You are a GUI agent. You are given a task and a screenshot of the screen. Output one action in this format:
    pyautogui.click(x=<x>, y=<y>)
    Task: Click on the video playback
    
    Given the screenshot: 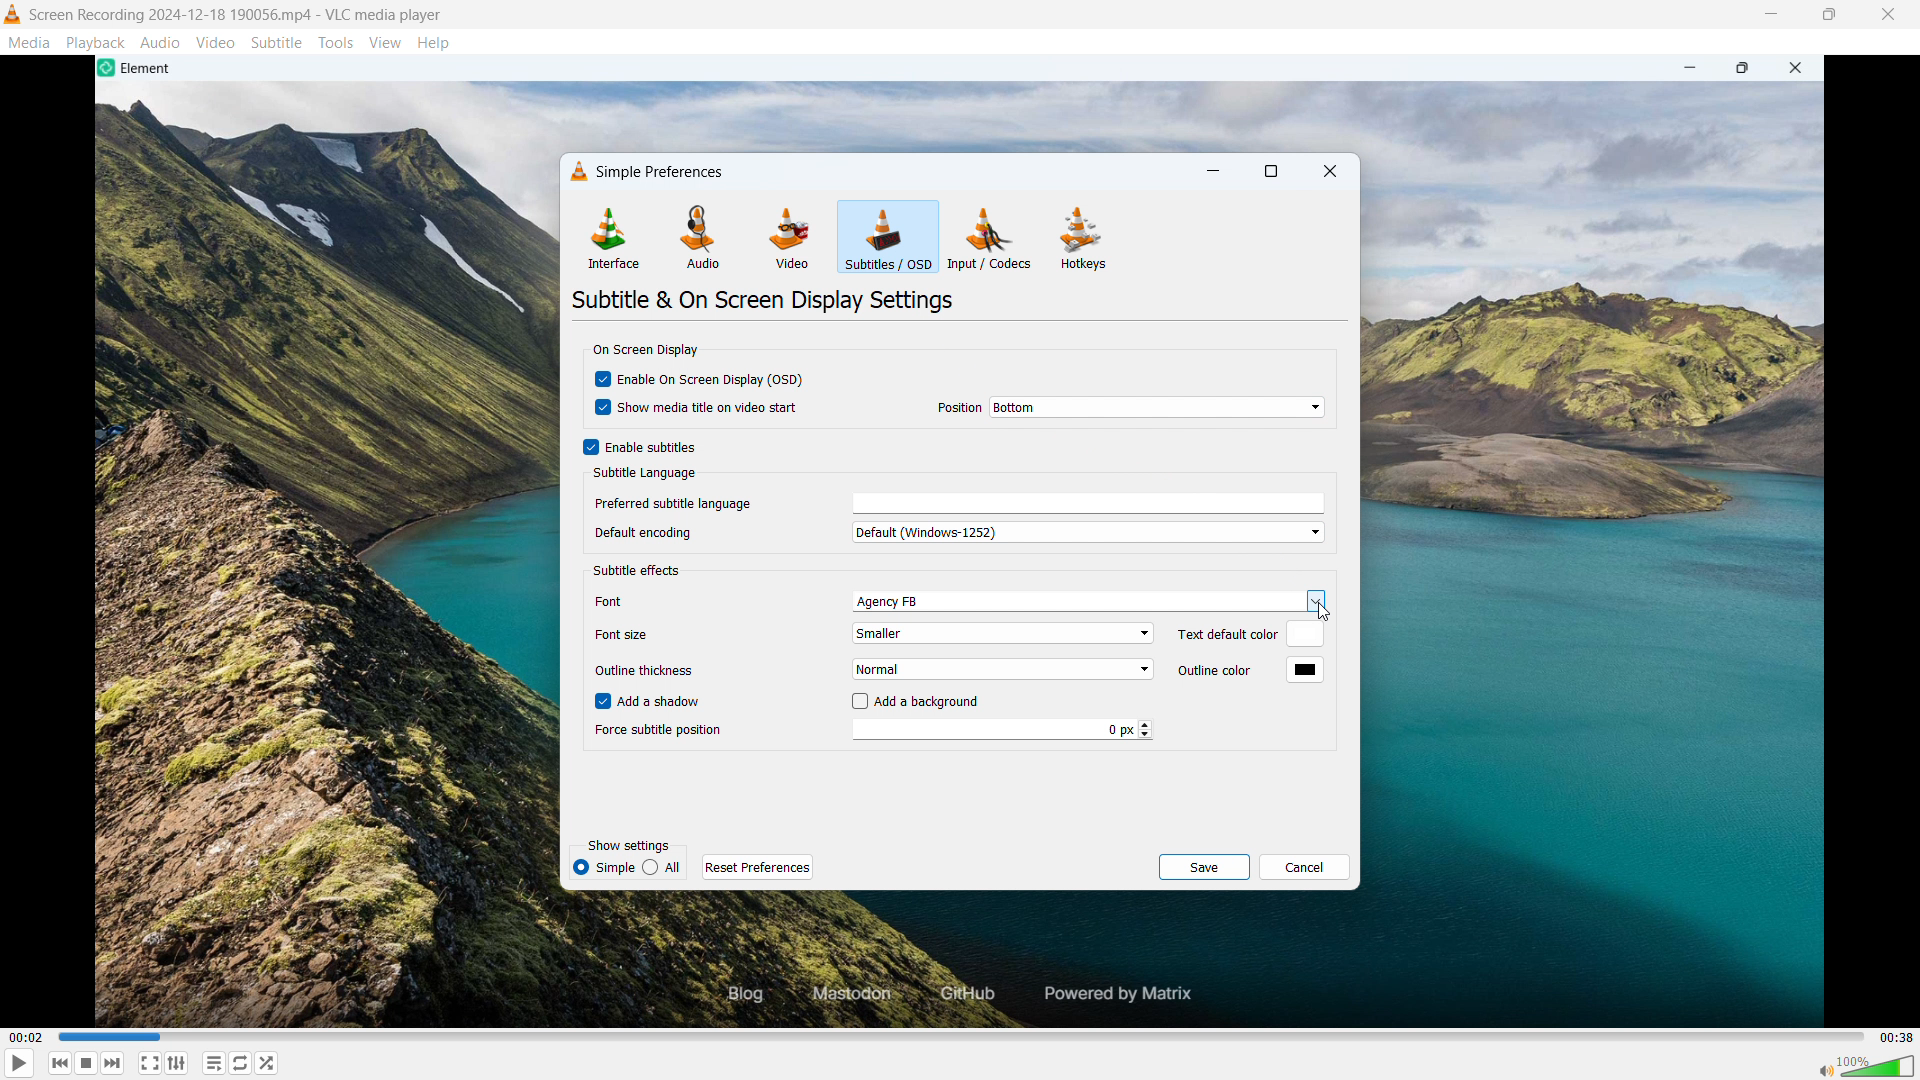 What is the action you would take?
    pyautogui.click(x=970, y=960)
    